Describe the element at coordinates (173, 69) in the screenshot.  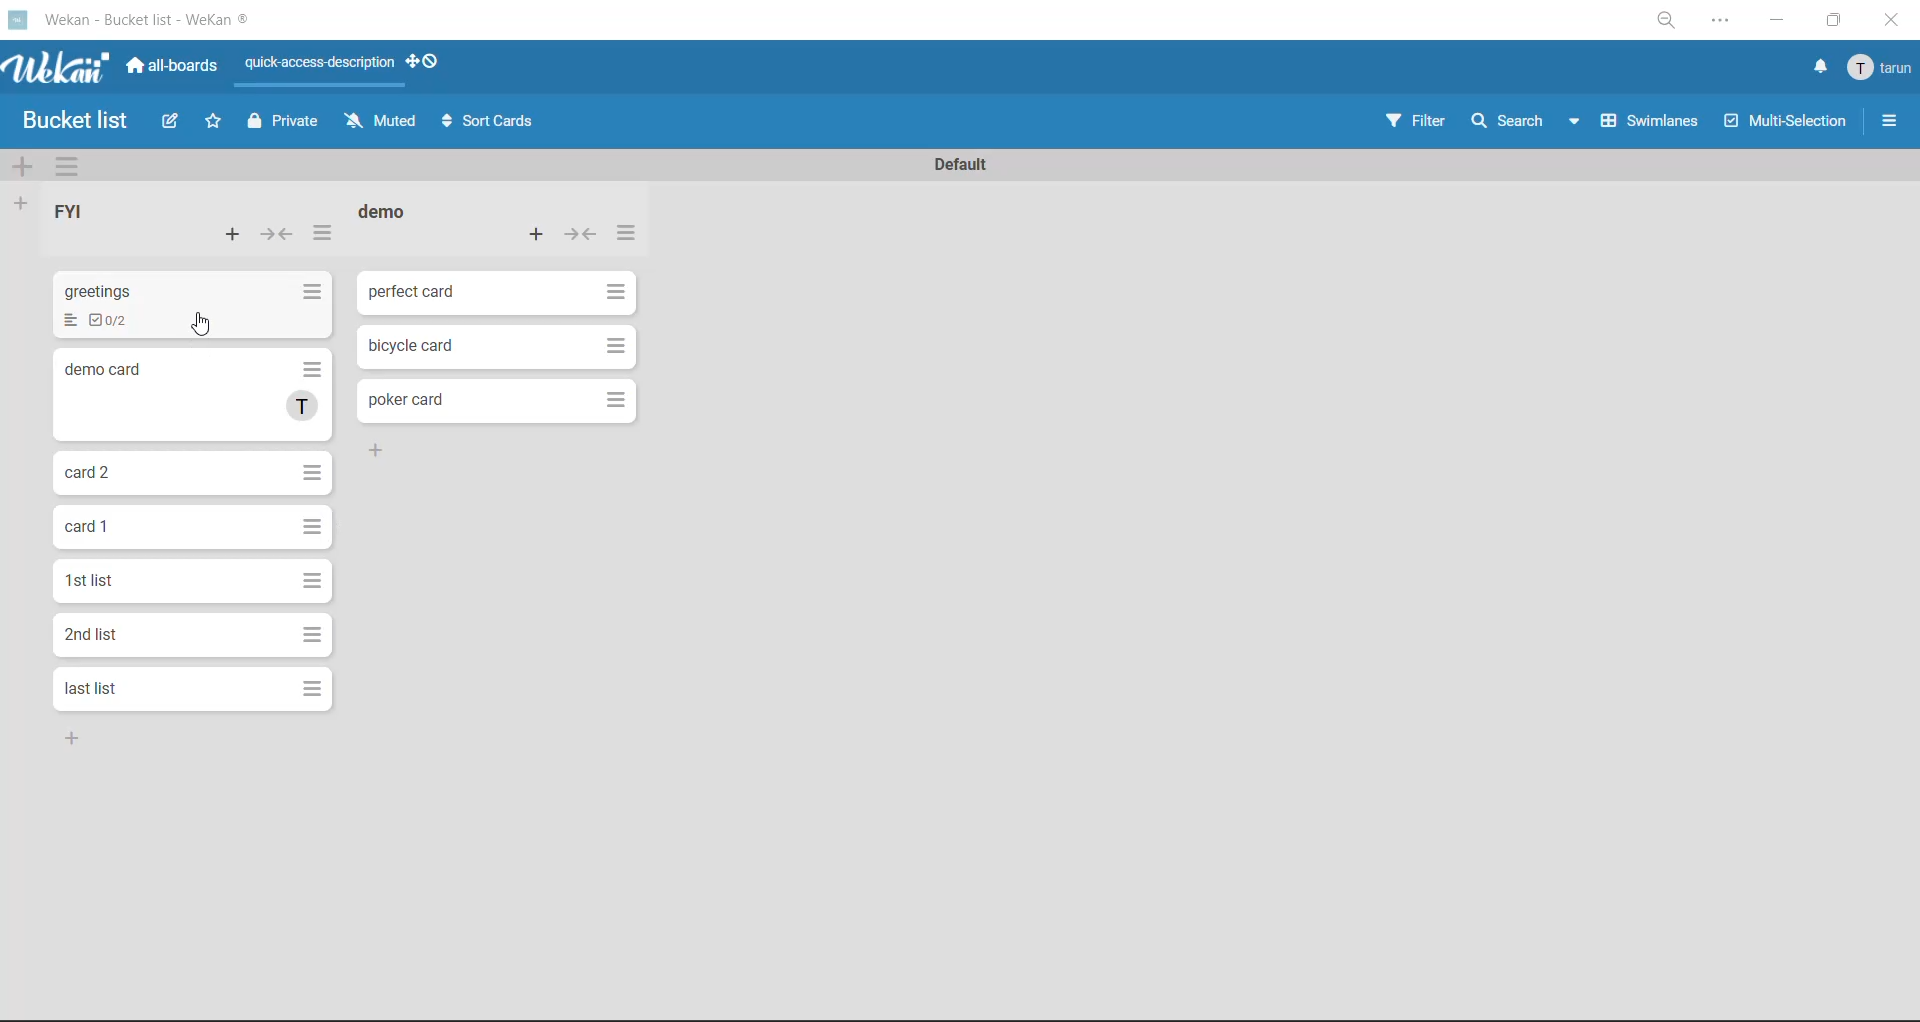
I see `all boards` at that location.